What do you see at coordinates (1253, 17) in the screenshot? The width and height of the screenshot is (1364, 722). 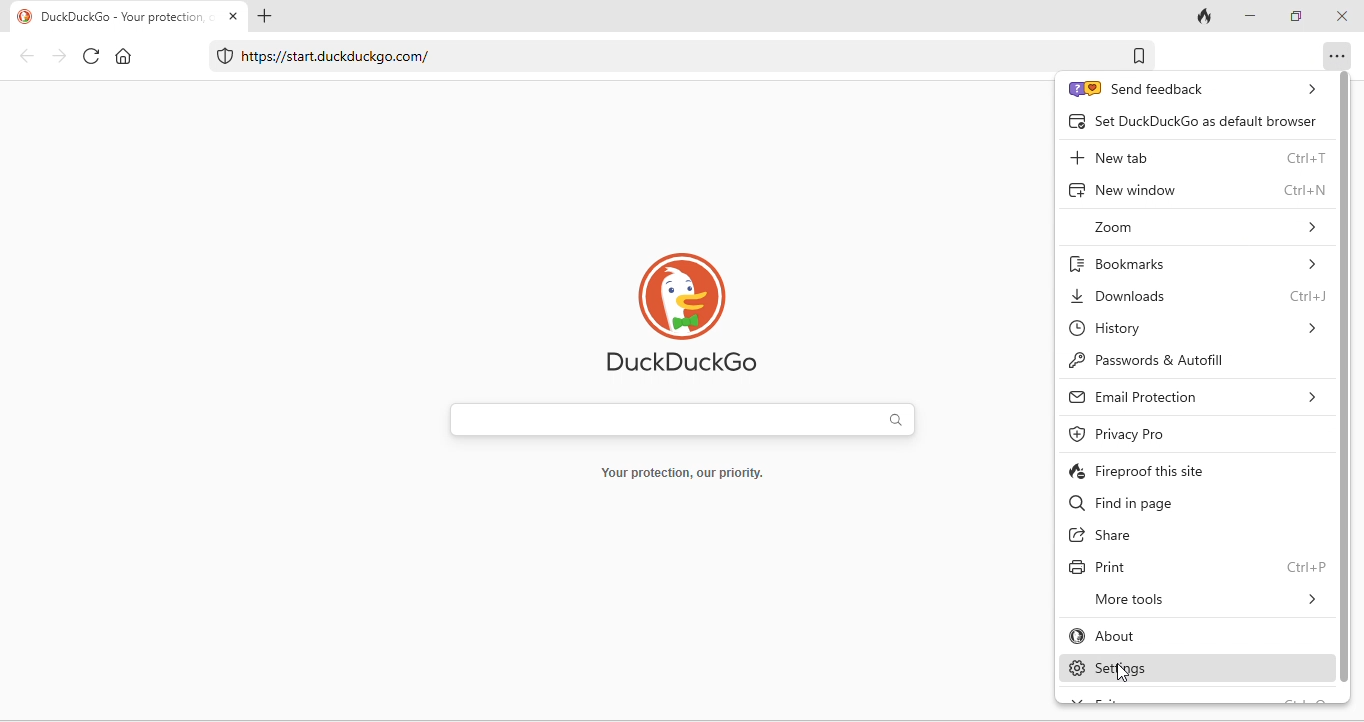 I see `minimize` at bounding box center [1253, 17].